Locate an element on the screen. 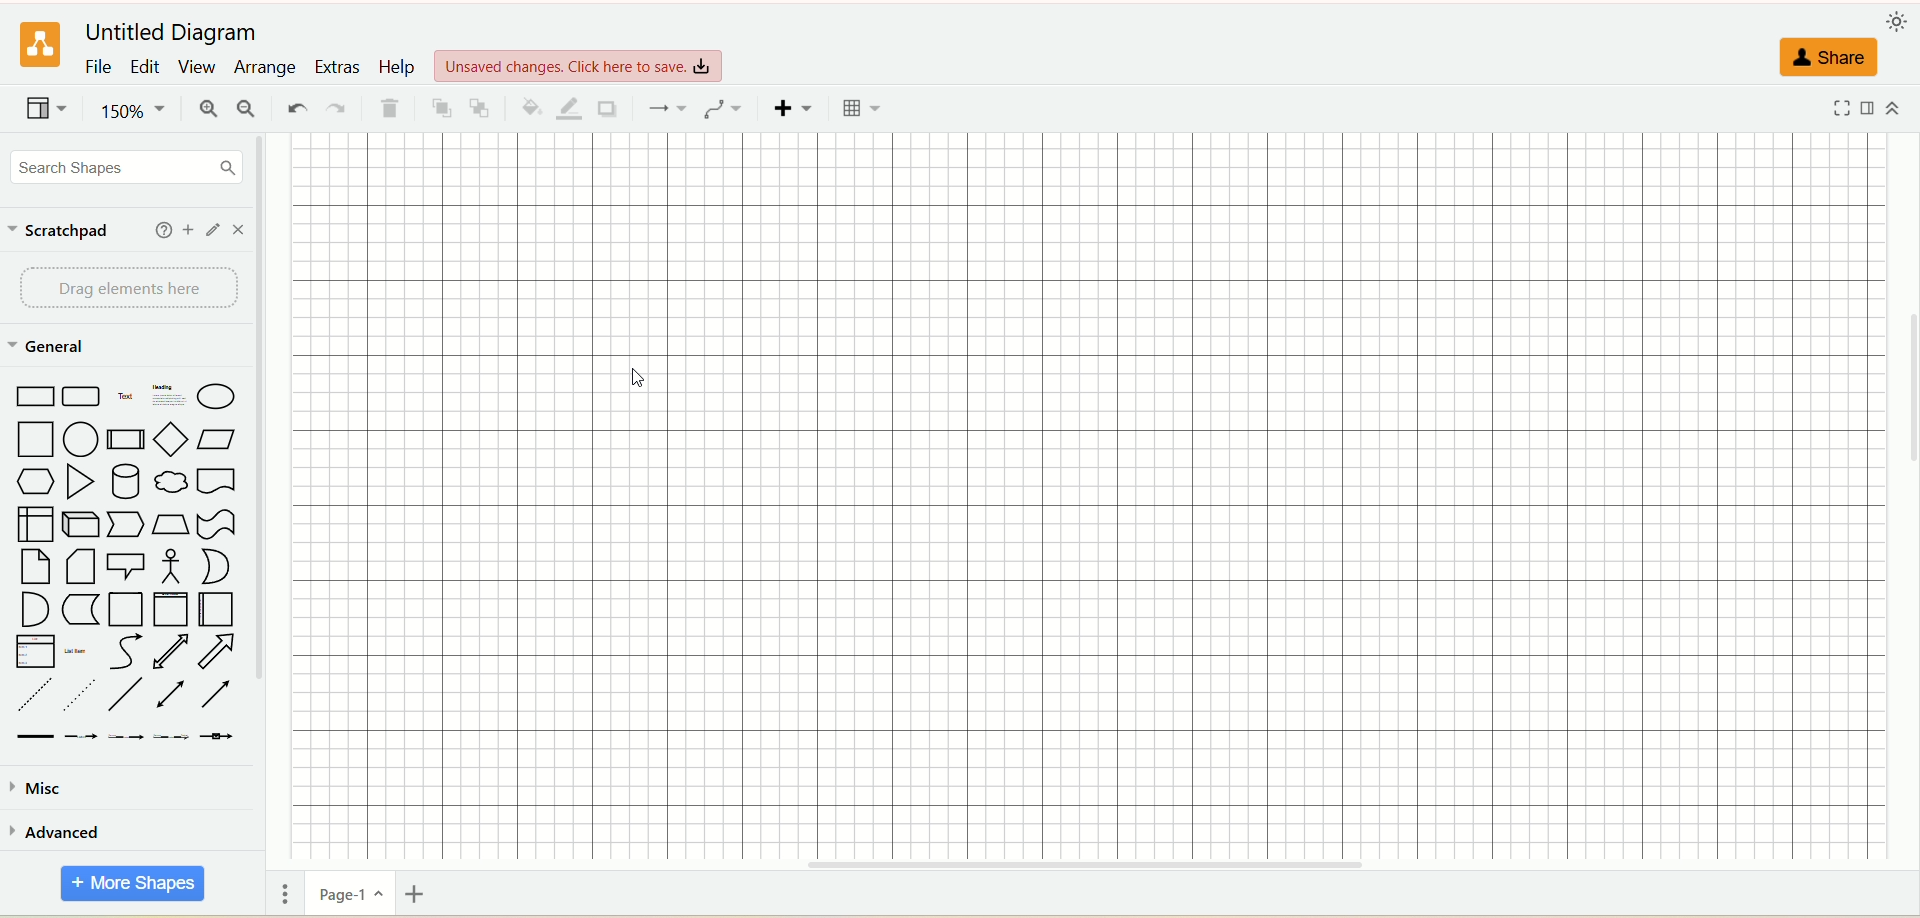 The image size is (1920, 918). step is located at coordinates (124, 523).